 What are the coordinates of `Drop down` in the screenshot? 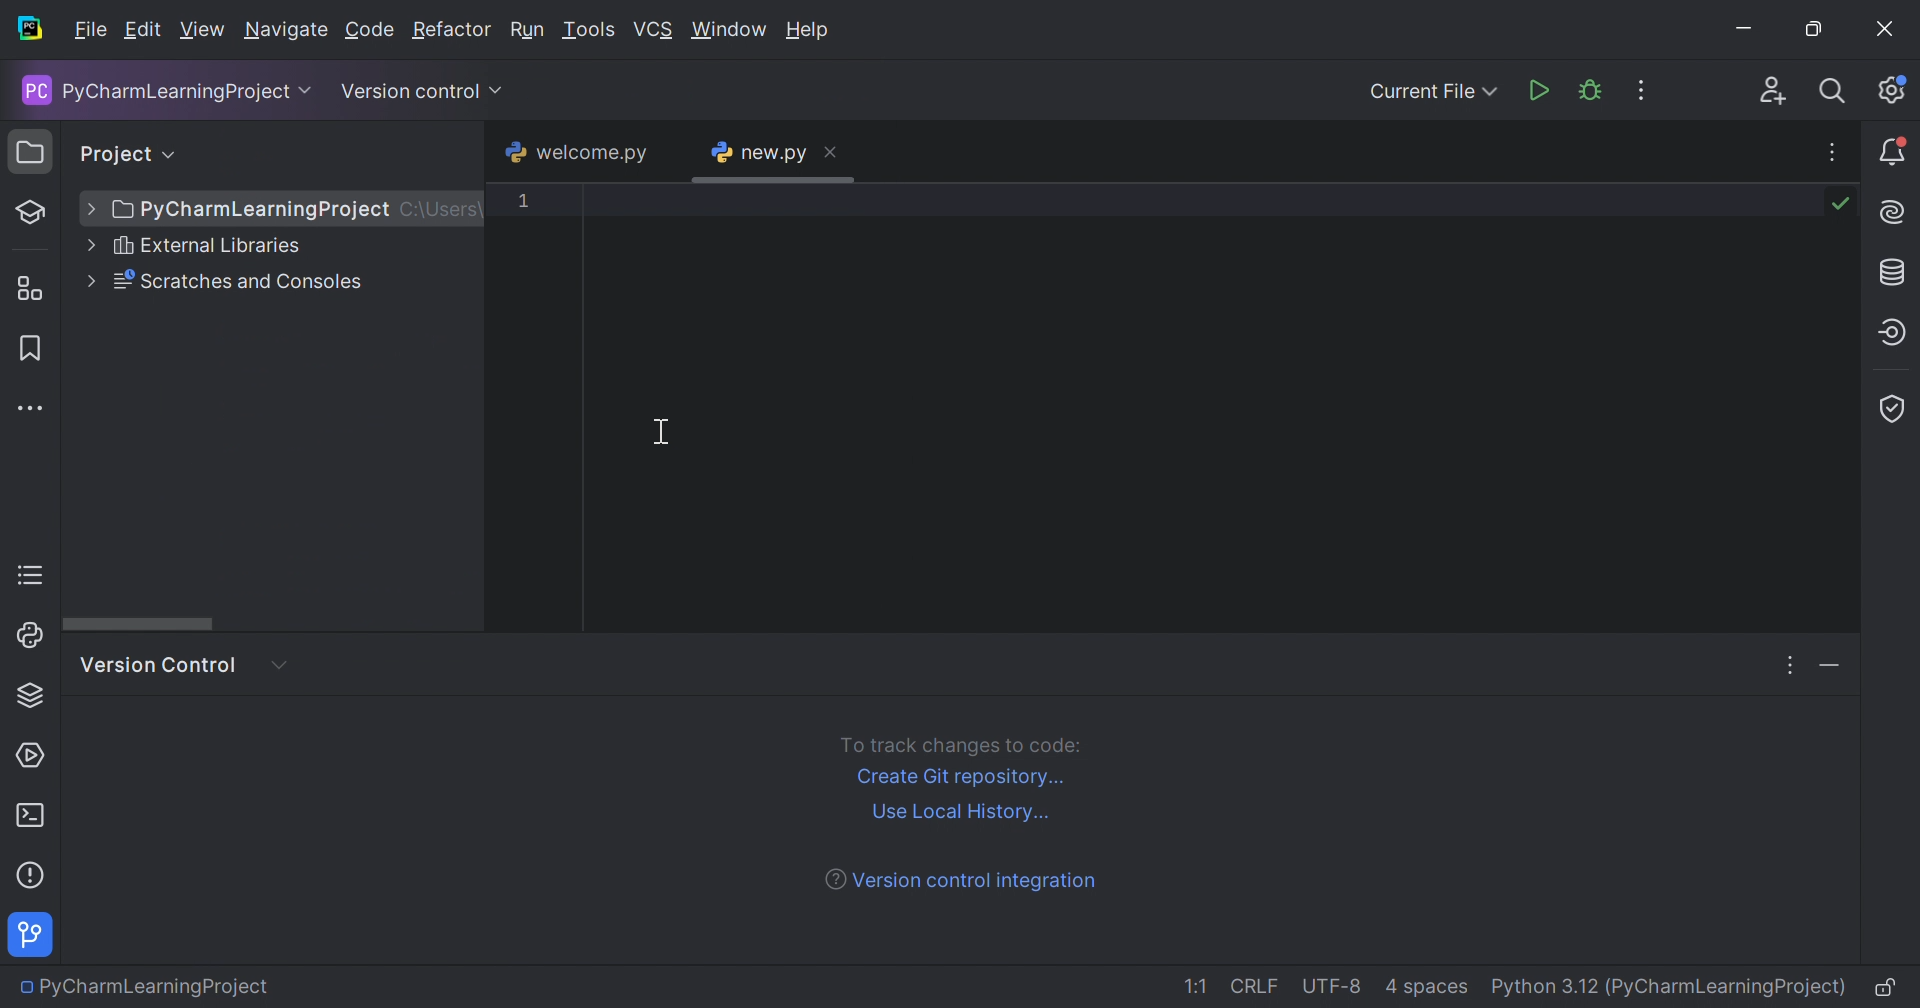 It's located at (90, 208).